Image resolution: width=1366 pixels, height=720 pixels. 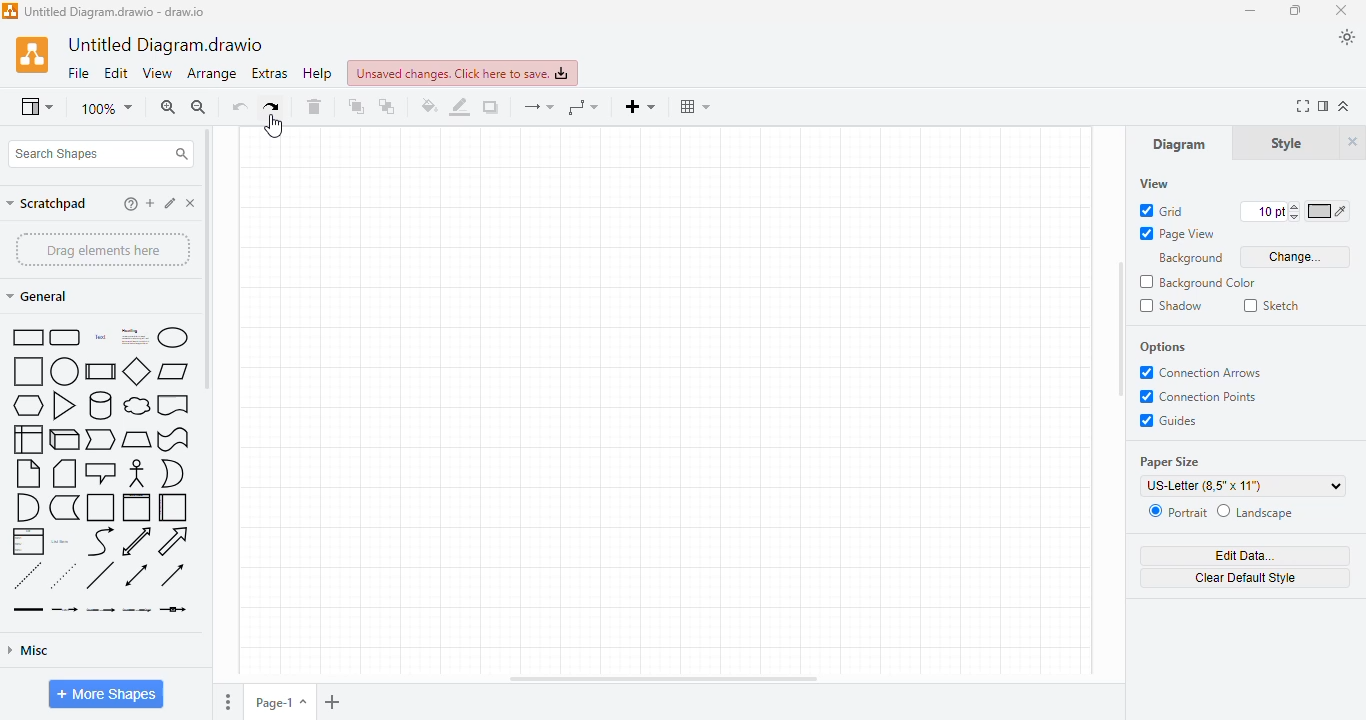 What do you see at coordinates (171, 202) in the screenshot?
I see `item` at bounding box center [171, 202].